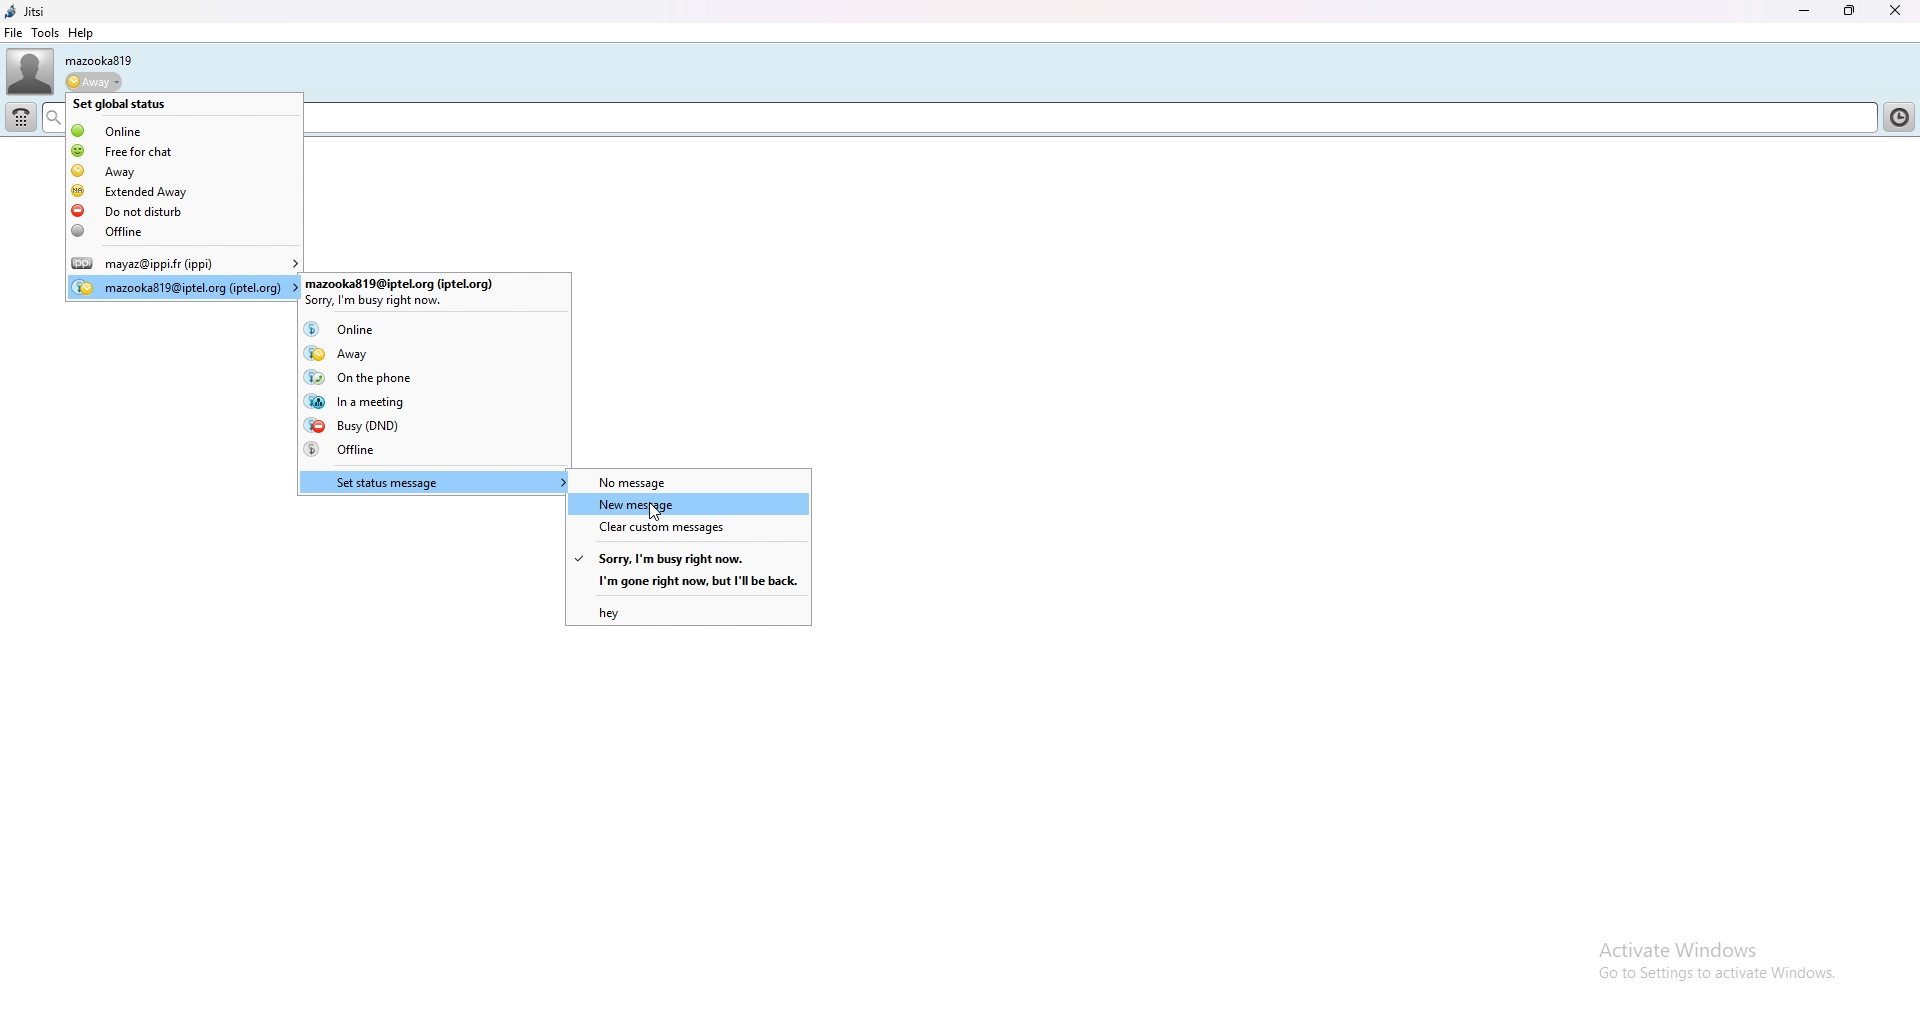 This screenshot has width=1920, height=1032. I want to click on file, so click(13, 33).